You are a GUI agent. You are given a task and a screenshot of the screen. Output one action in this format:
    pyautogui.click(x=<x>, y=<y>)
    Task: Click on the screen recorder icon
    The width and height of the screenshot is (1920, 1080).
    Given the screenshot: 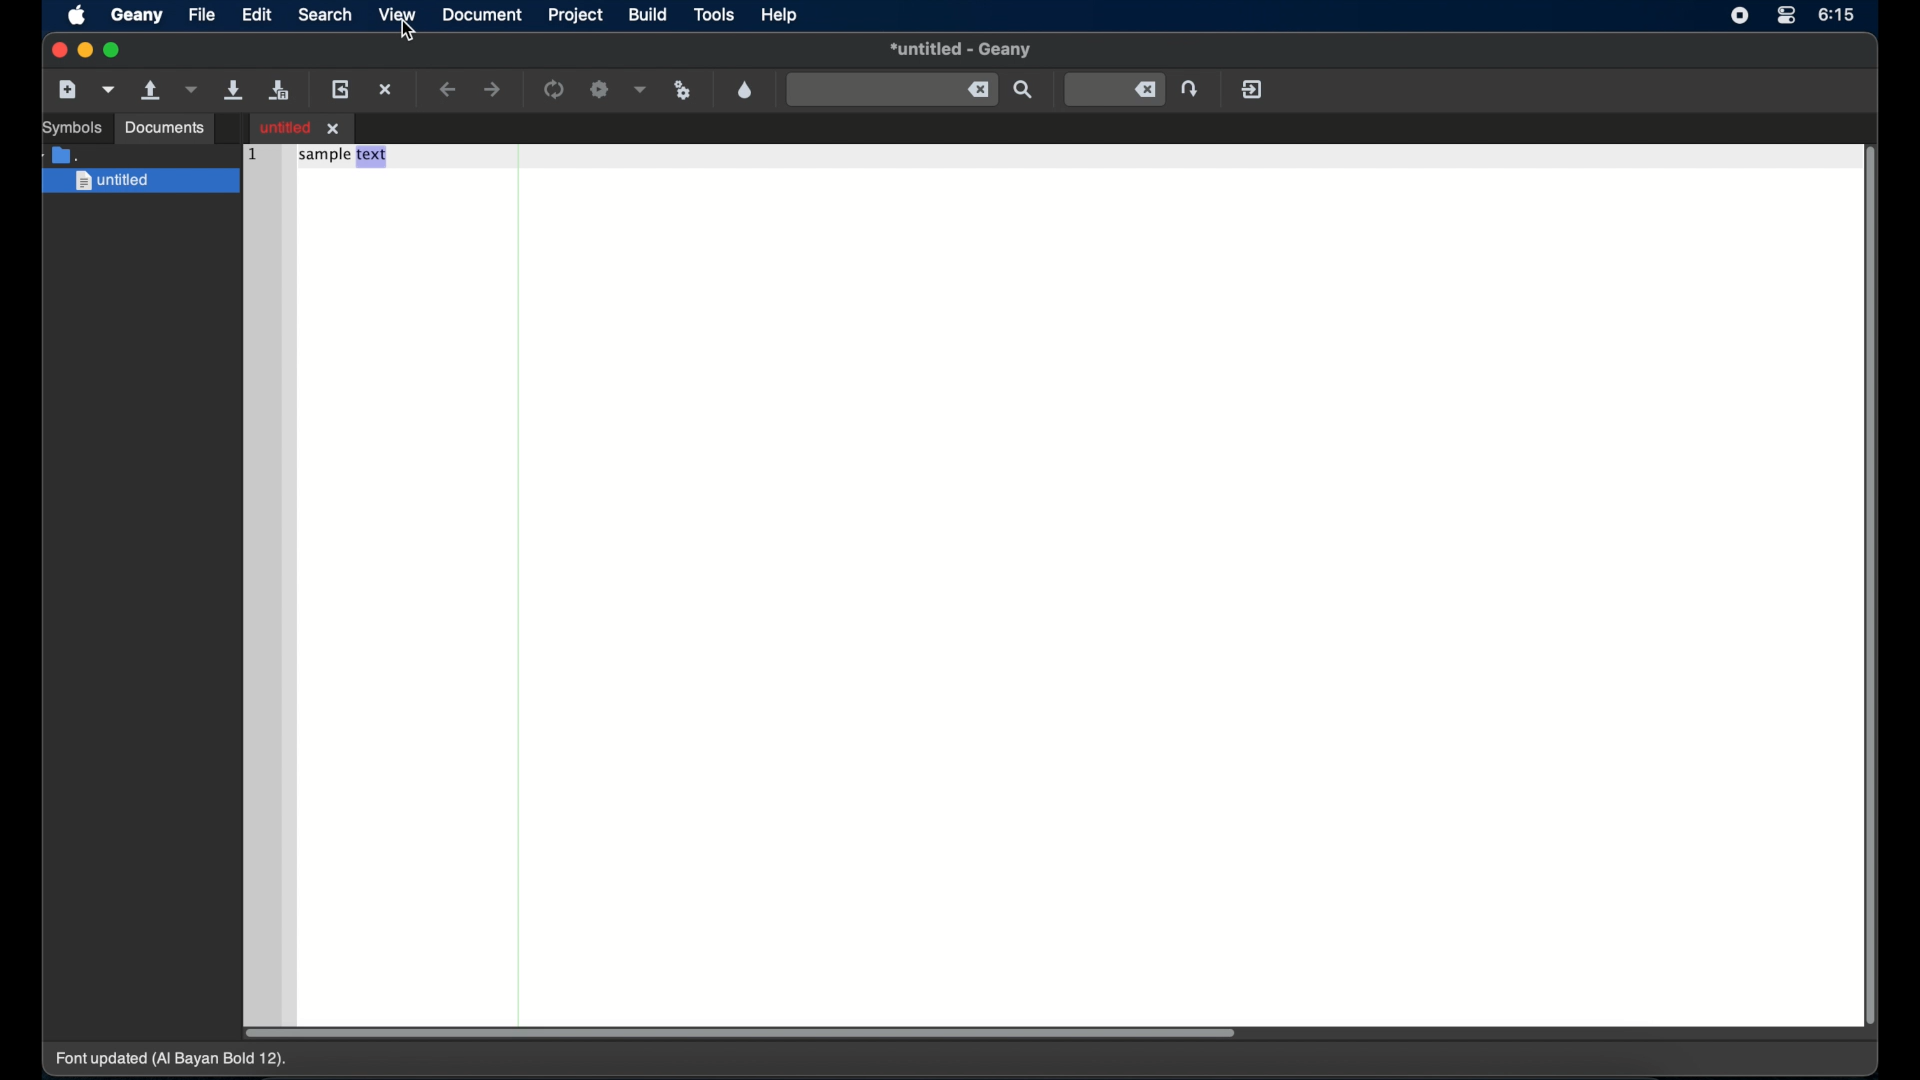 What is the action you would take?
    pyautogui.click(x=1739, y=17)
    